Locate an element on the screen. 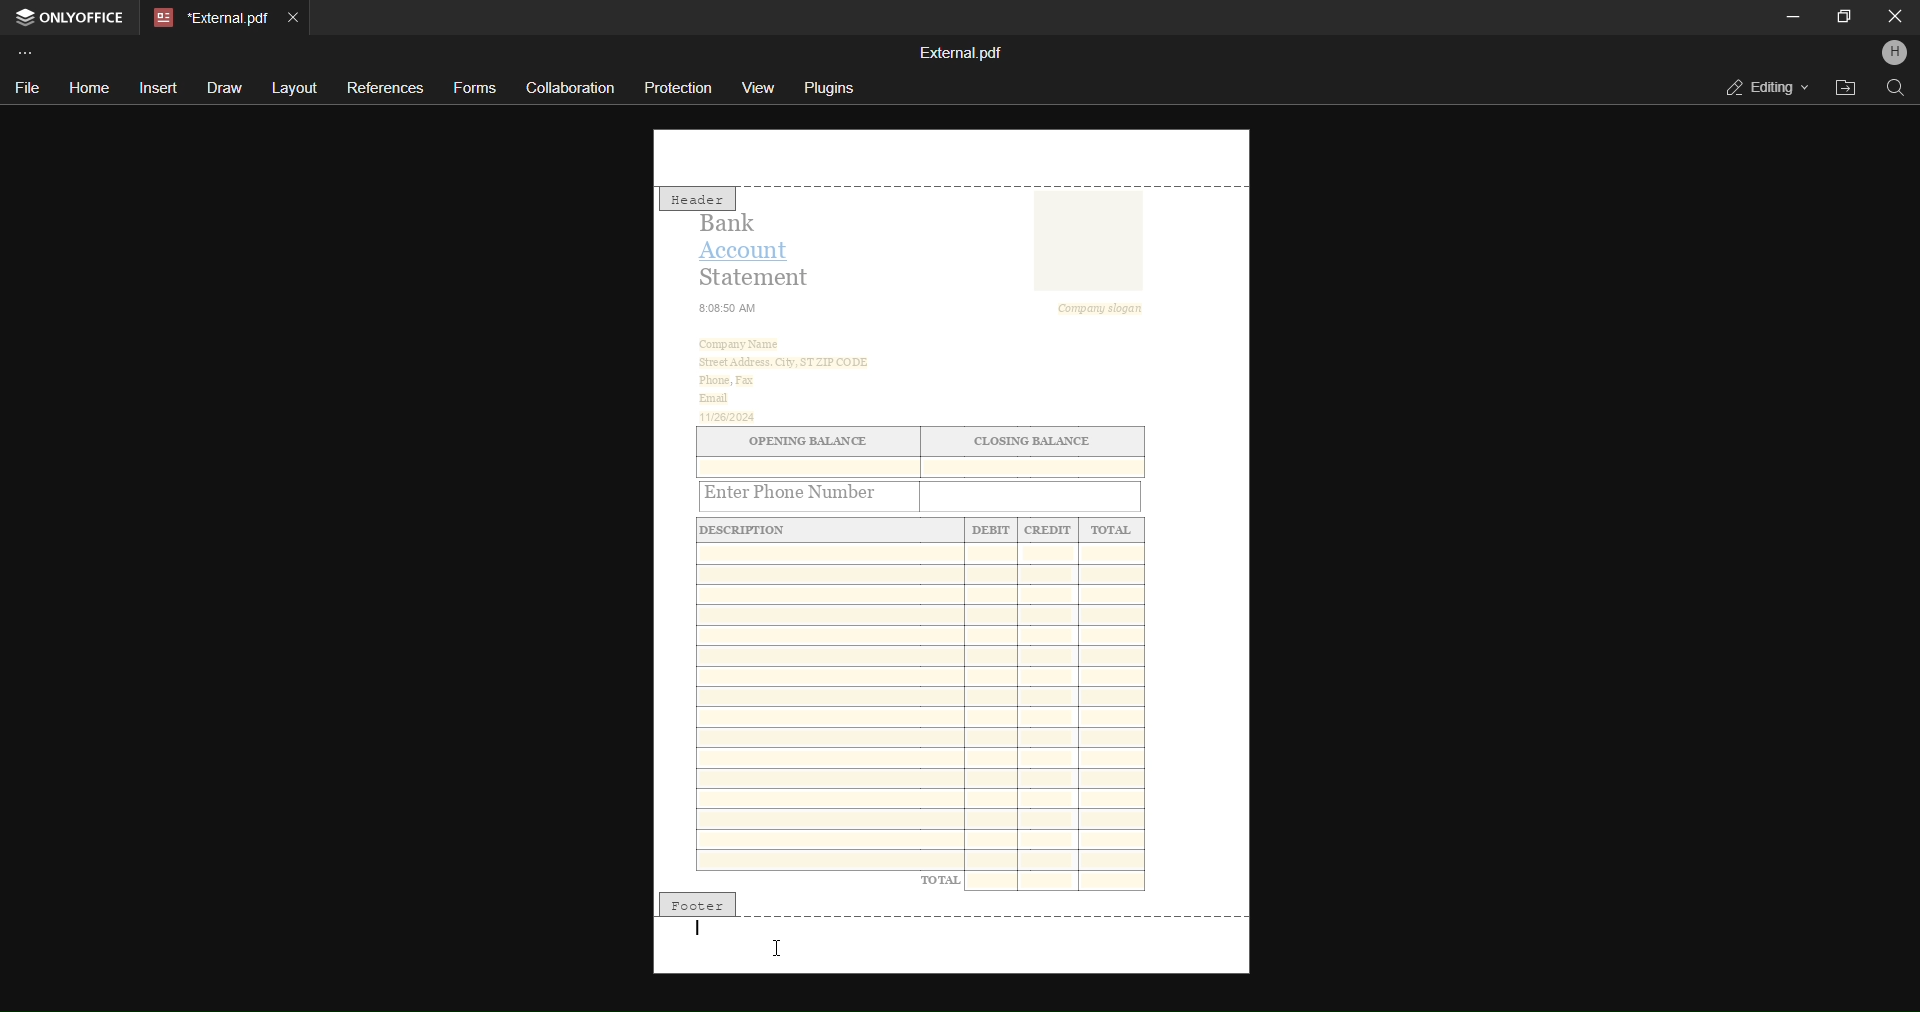  Debit is located at coordinates (992, 531).